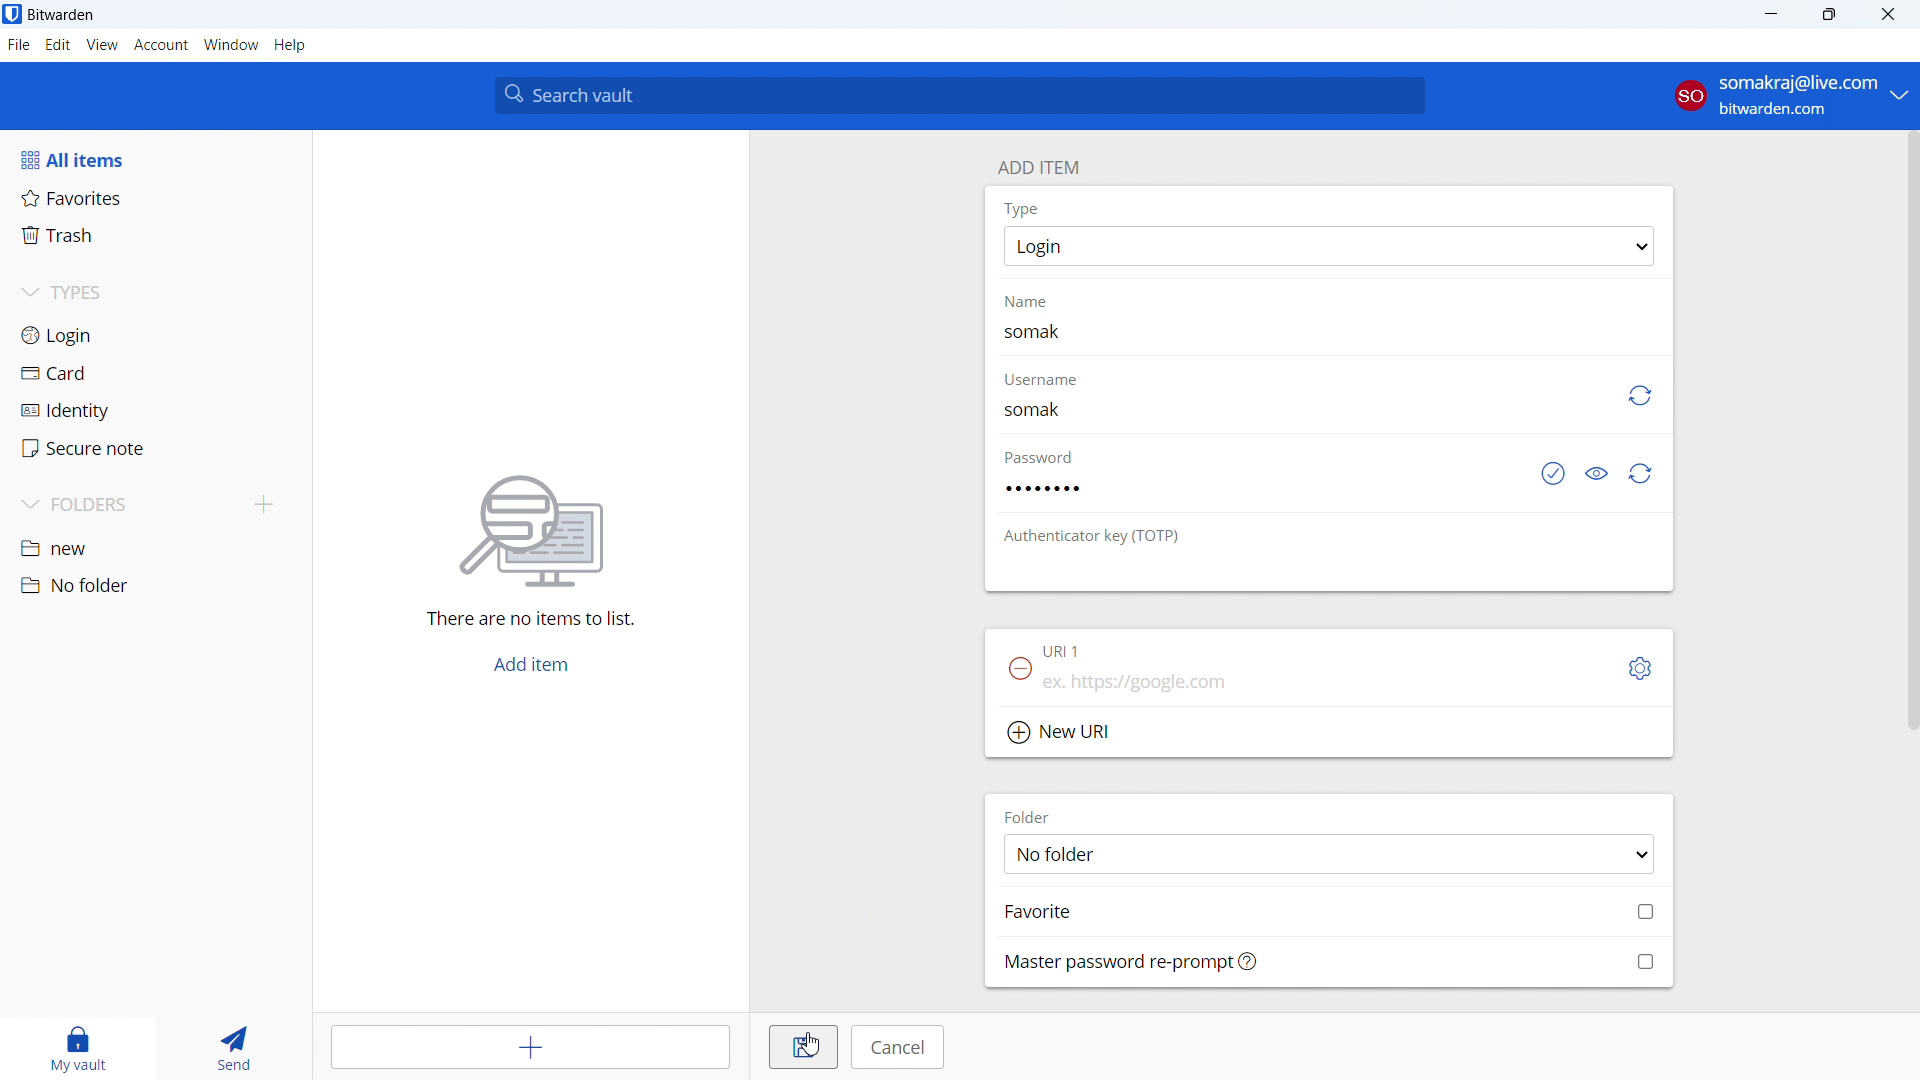  I want to click on edit, so click(58, 45).